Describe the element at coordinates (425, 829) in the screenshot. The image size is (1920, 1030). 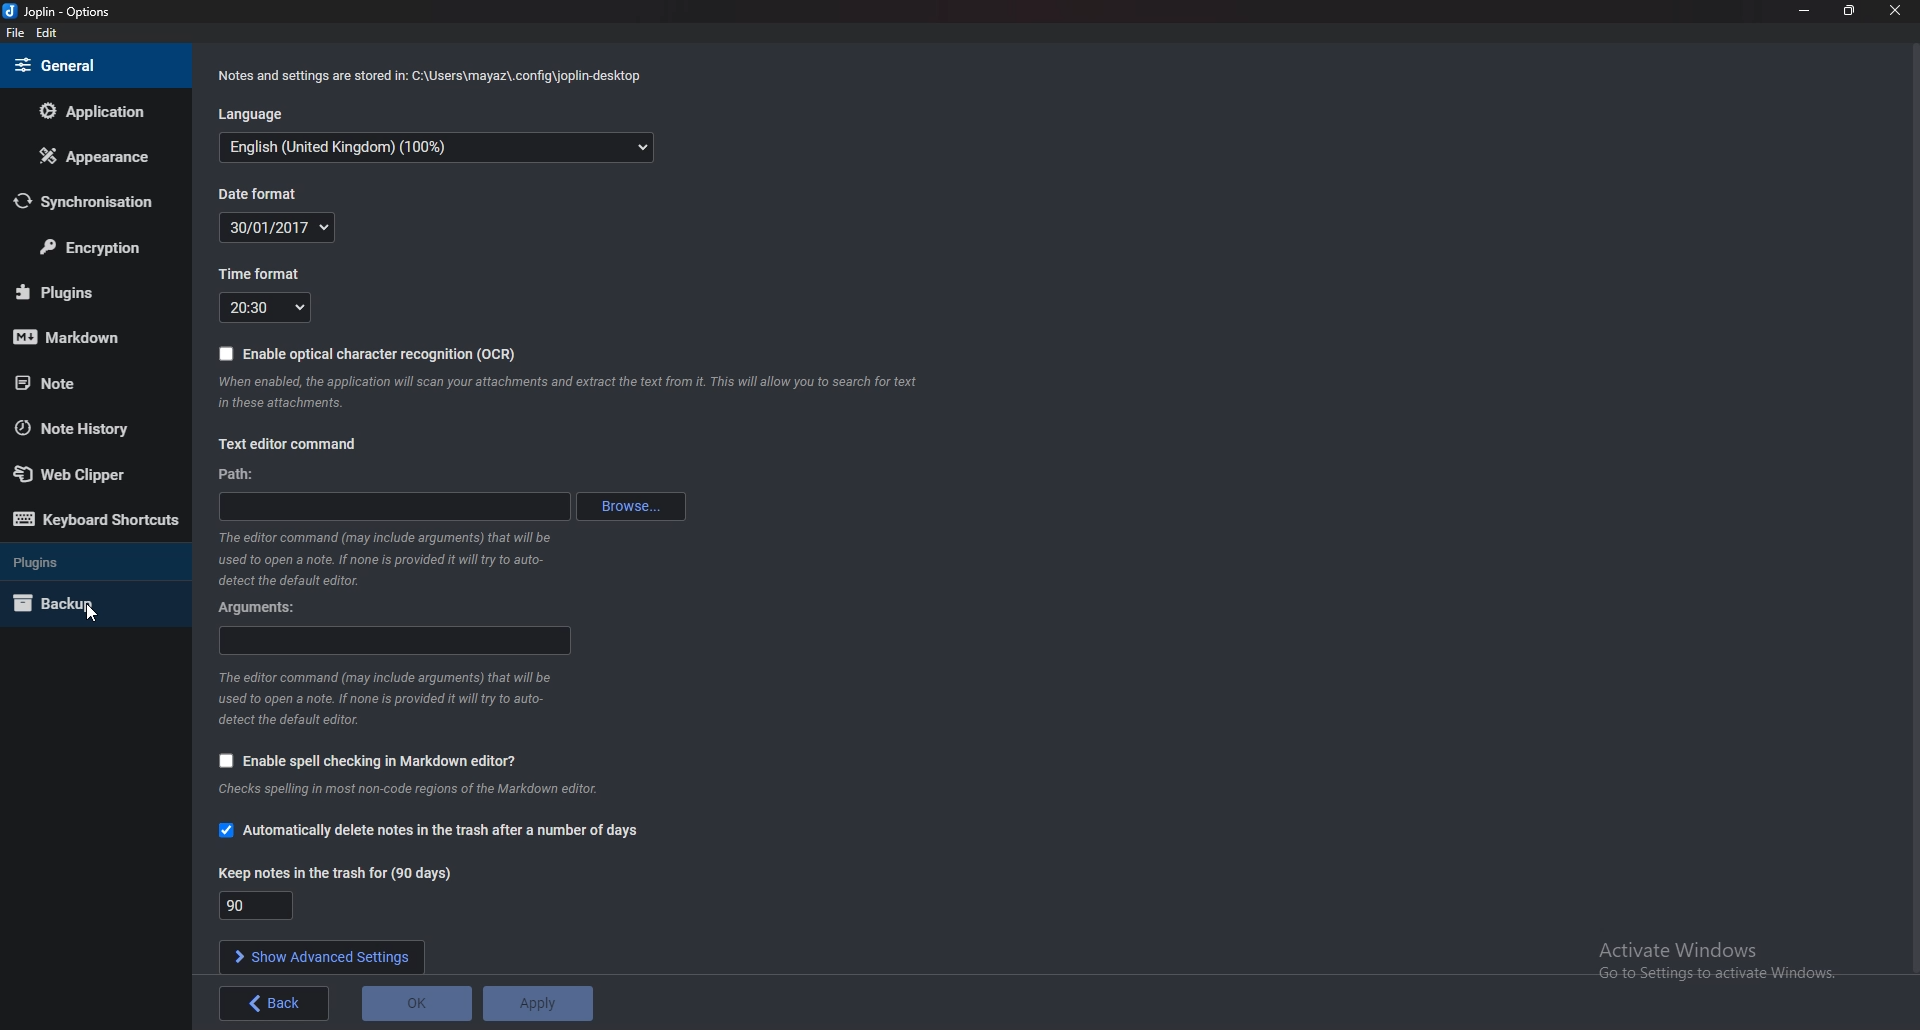
I see `Automatically delete notes` at that location.